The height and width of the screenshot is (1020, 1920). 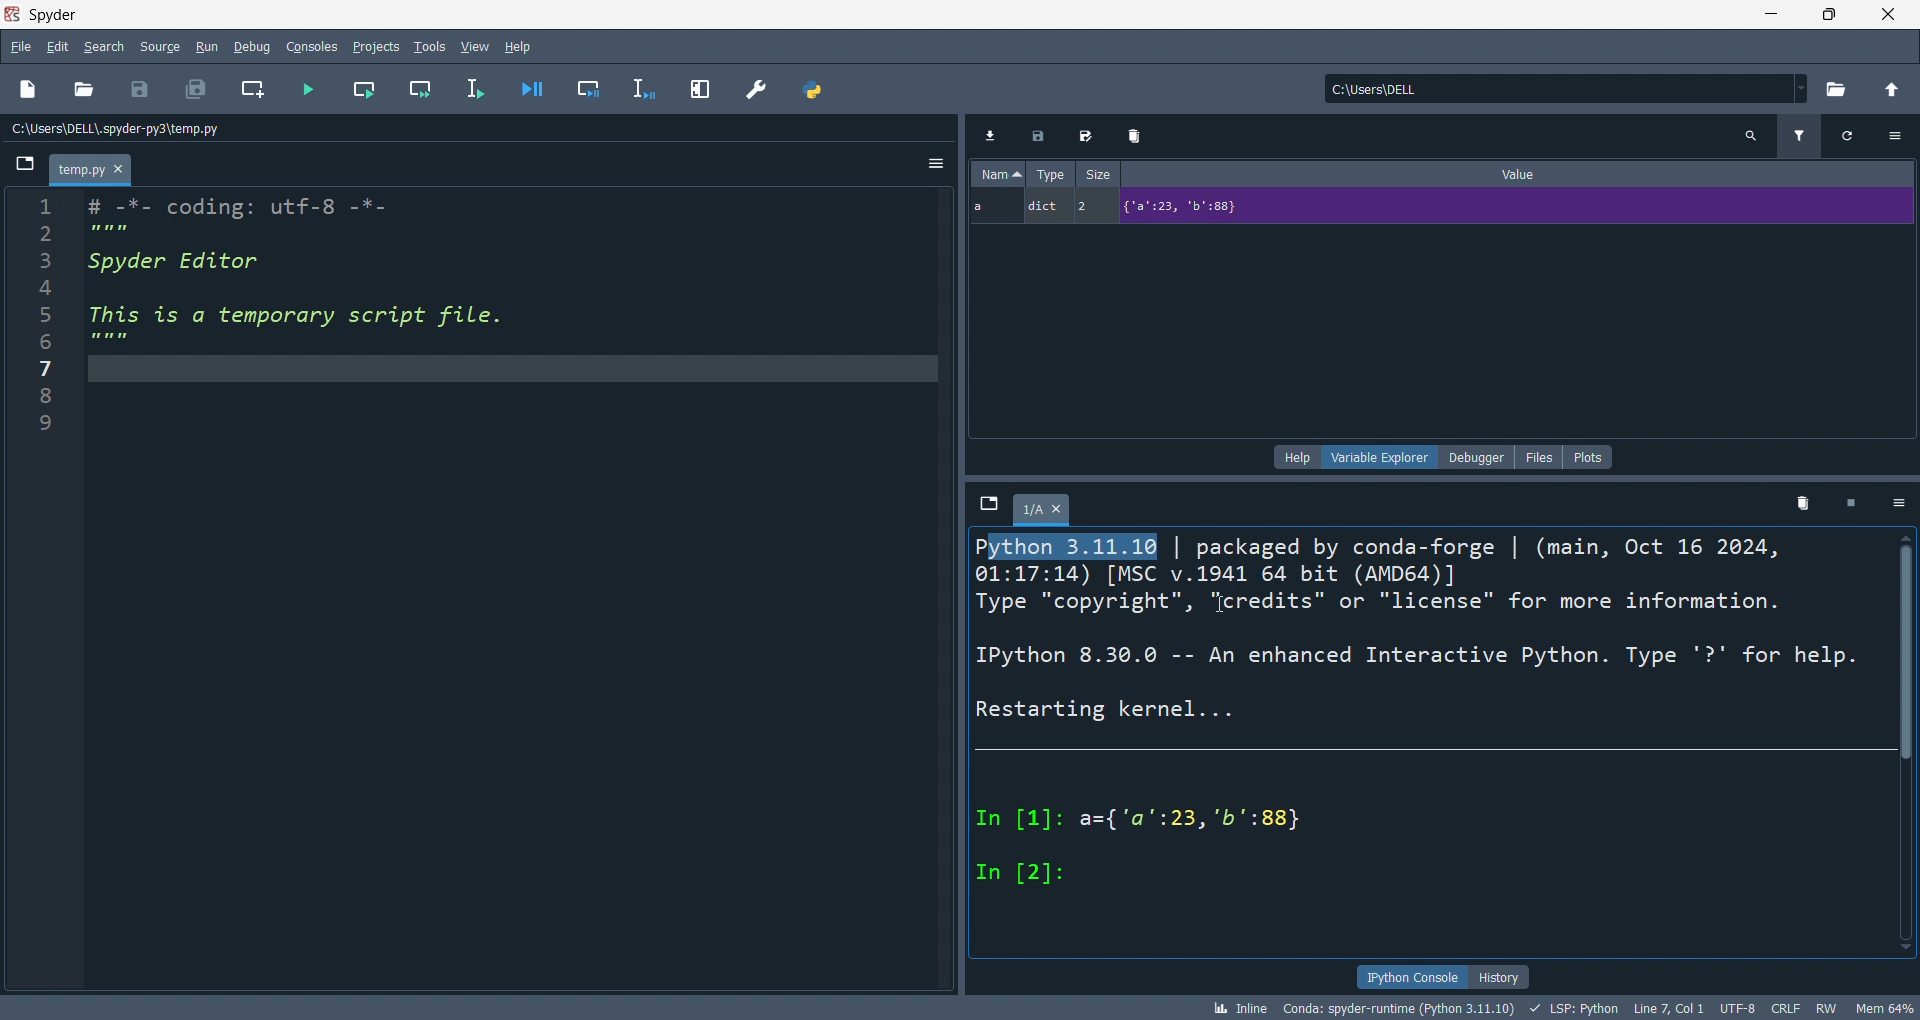 I want to click on delete, so click(x=1802, y=501).